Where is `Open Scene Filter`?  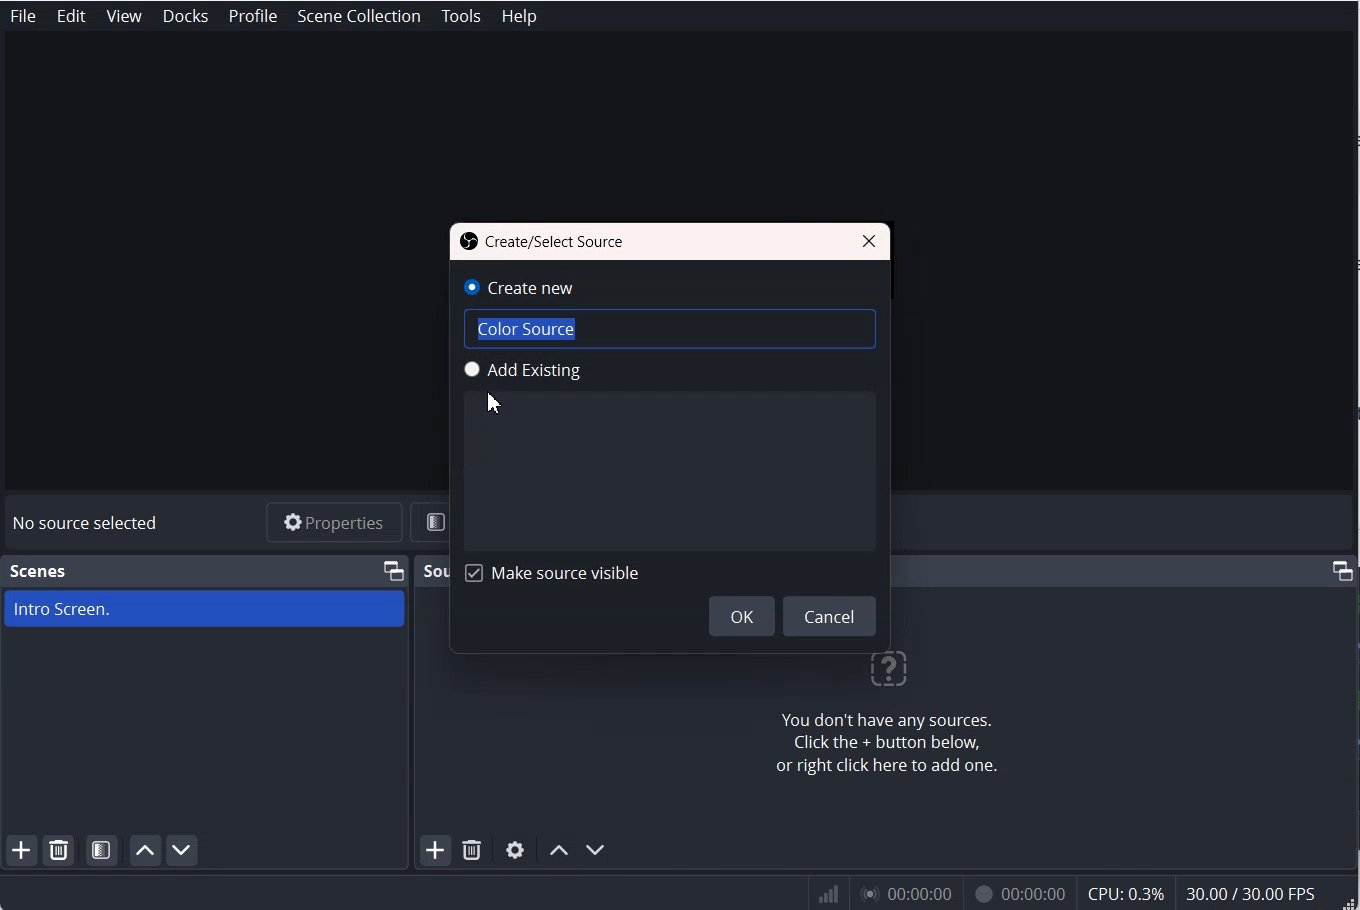 Open Scene Filter is located at coordinates (103, 850).